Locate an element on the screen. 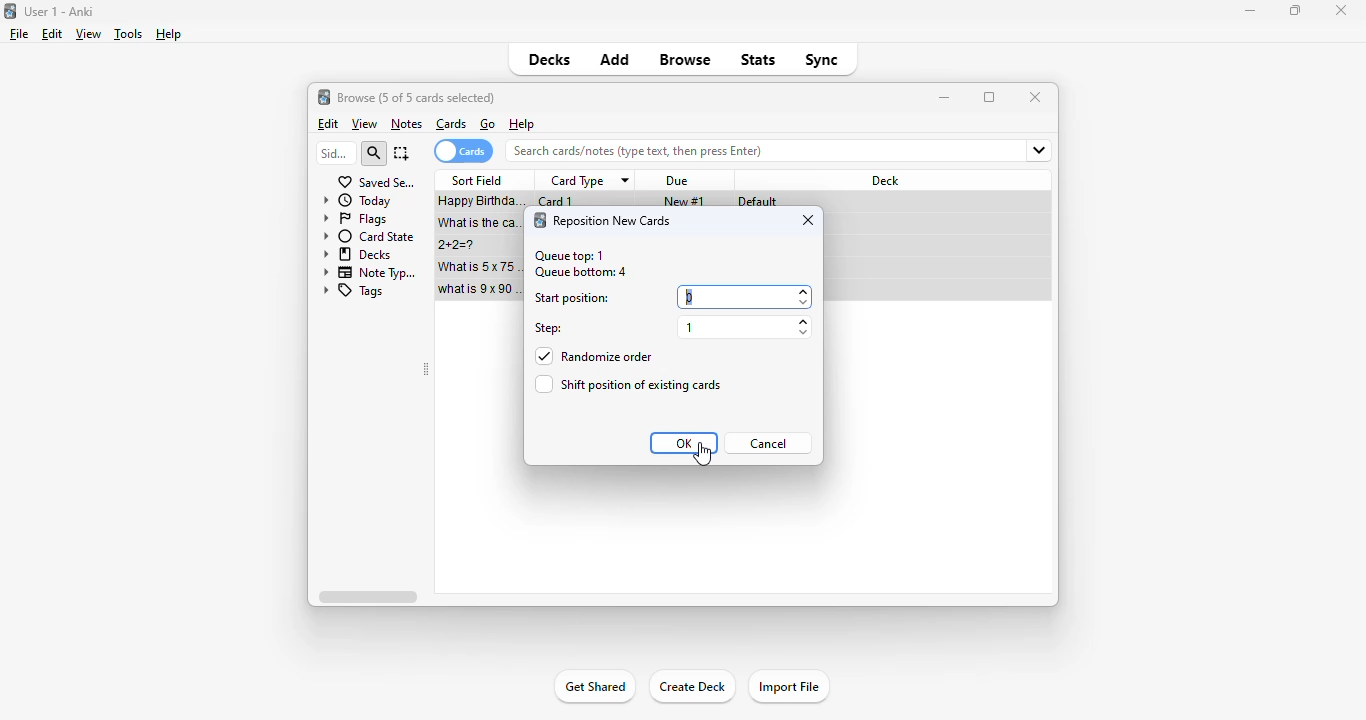 The image size is (1366, 720). add is located at coordinates (616, 60).